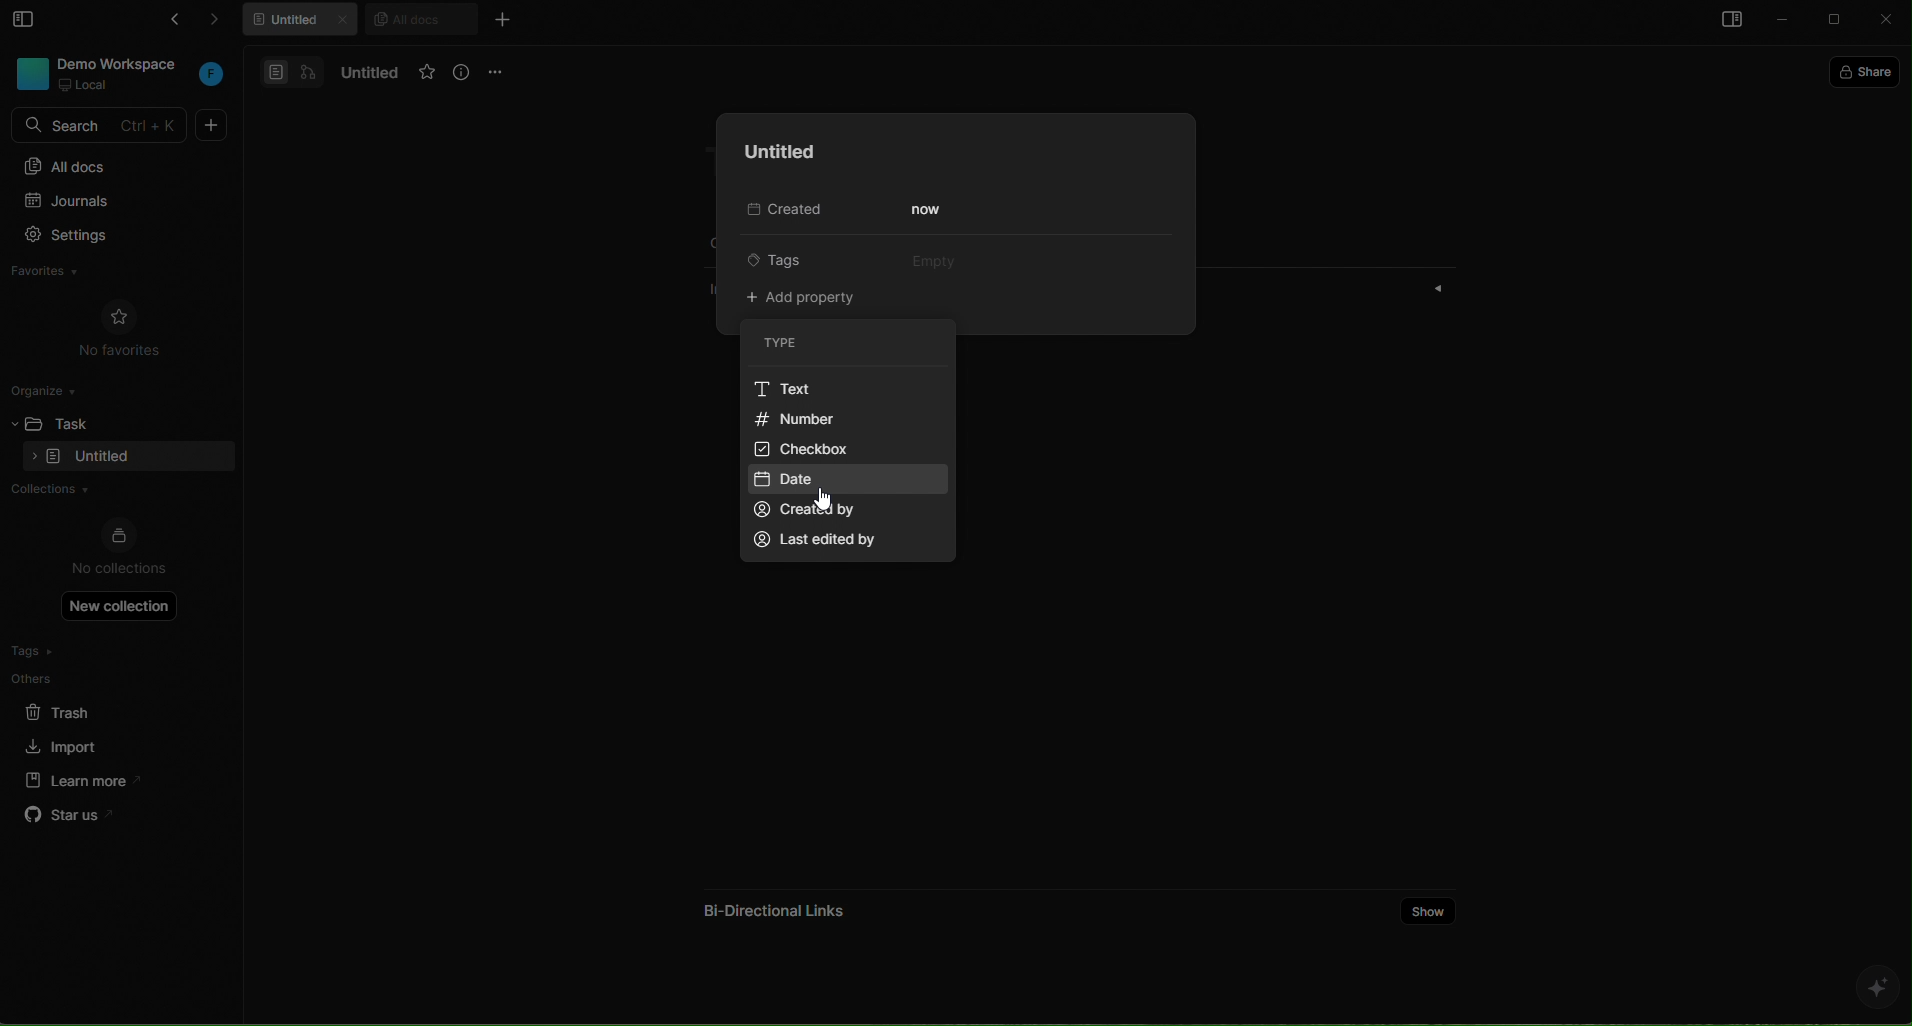 The width and height of the screenshot is (1912, 1026). I want to click on settings, so click(109, 237).